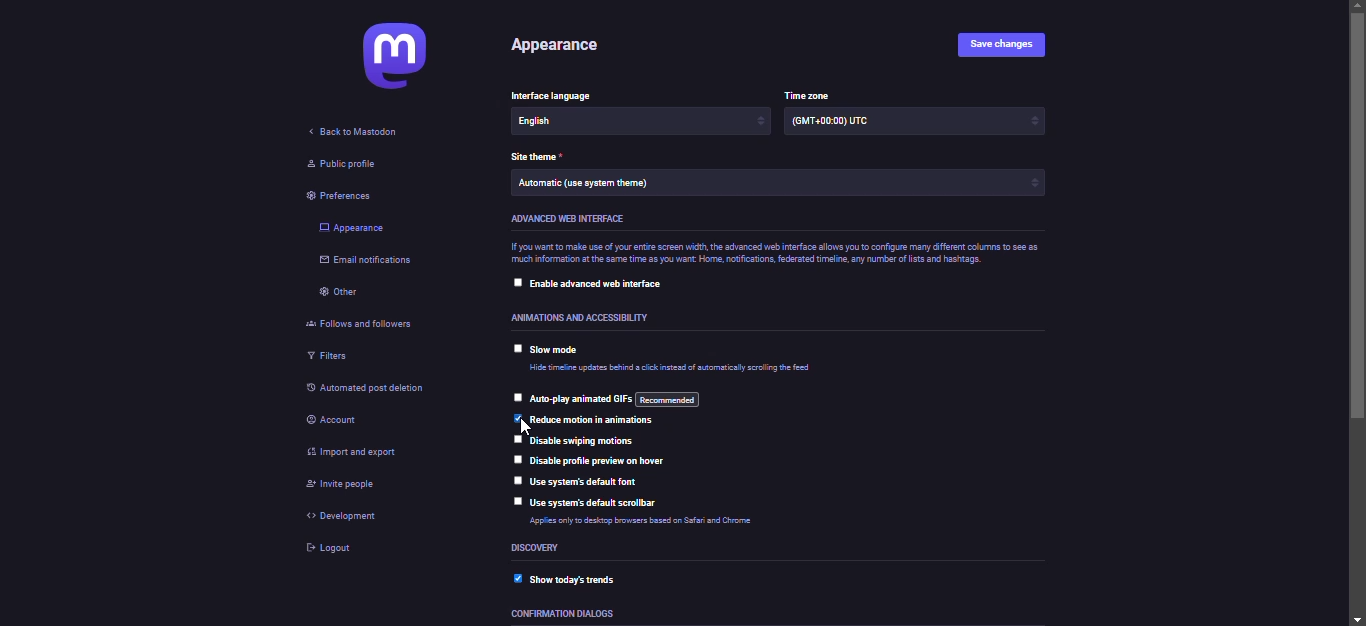 The height and width of the screenshot is (626, 1366). I want to click on public profile, so click(344, 165).